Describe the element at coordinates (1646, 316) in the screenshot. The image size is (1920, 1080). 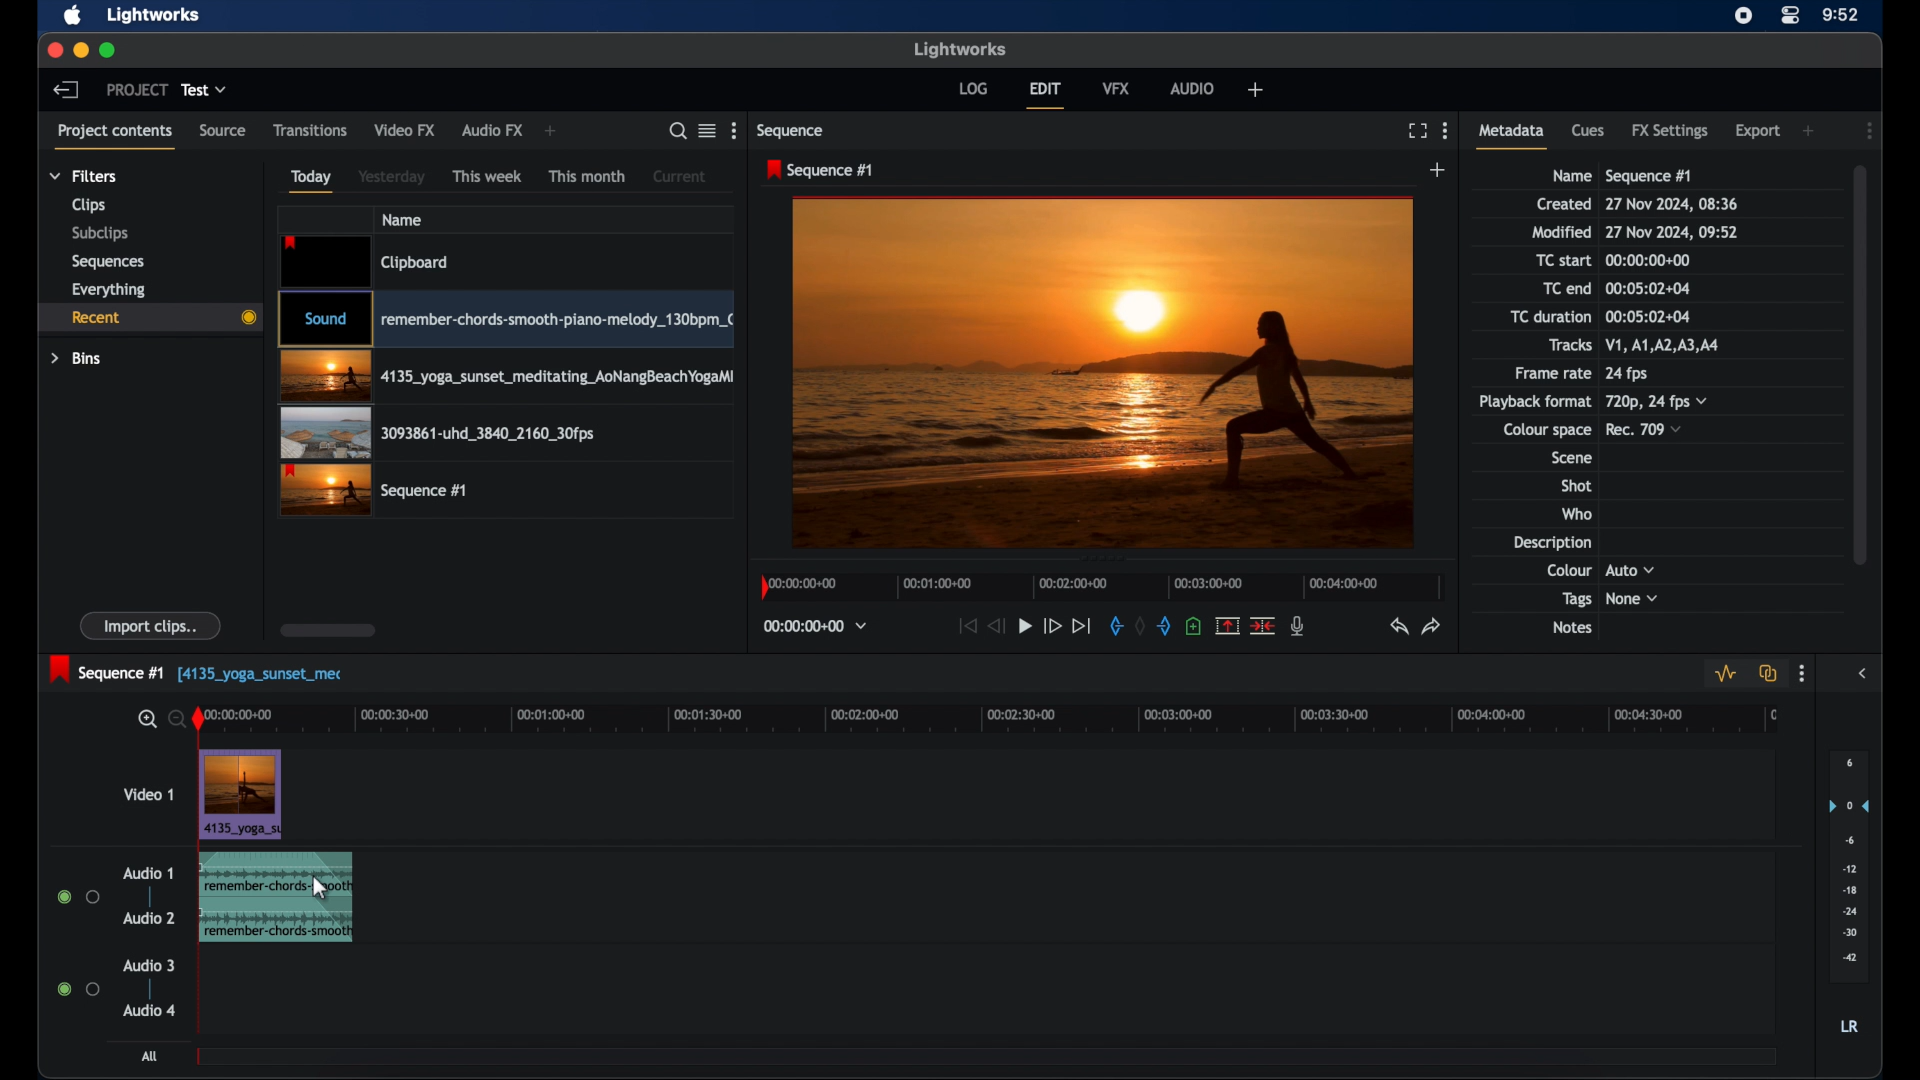
I see `tc duration` at that location.